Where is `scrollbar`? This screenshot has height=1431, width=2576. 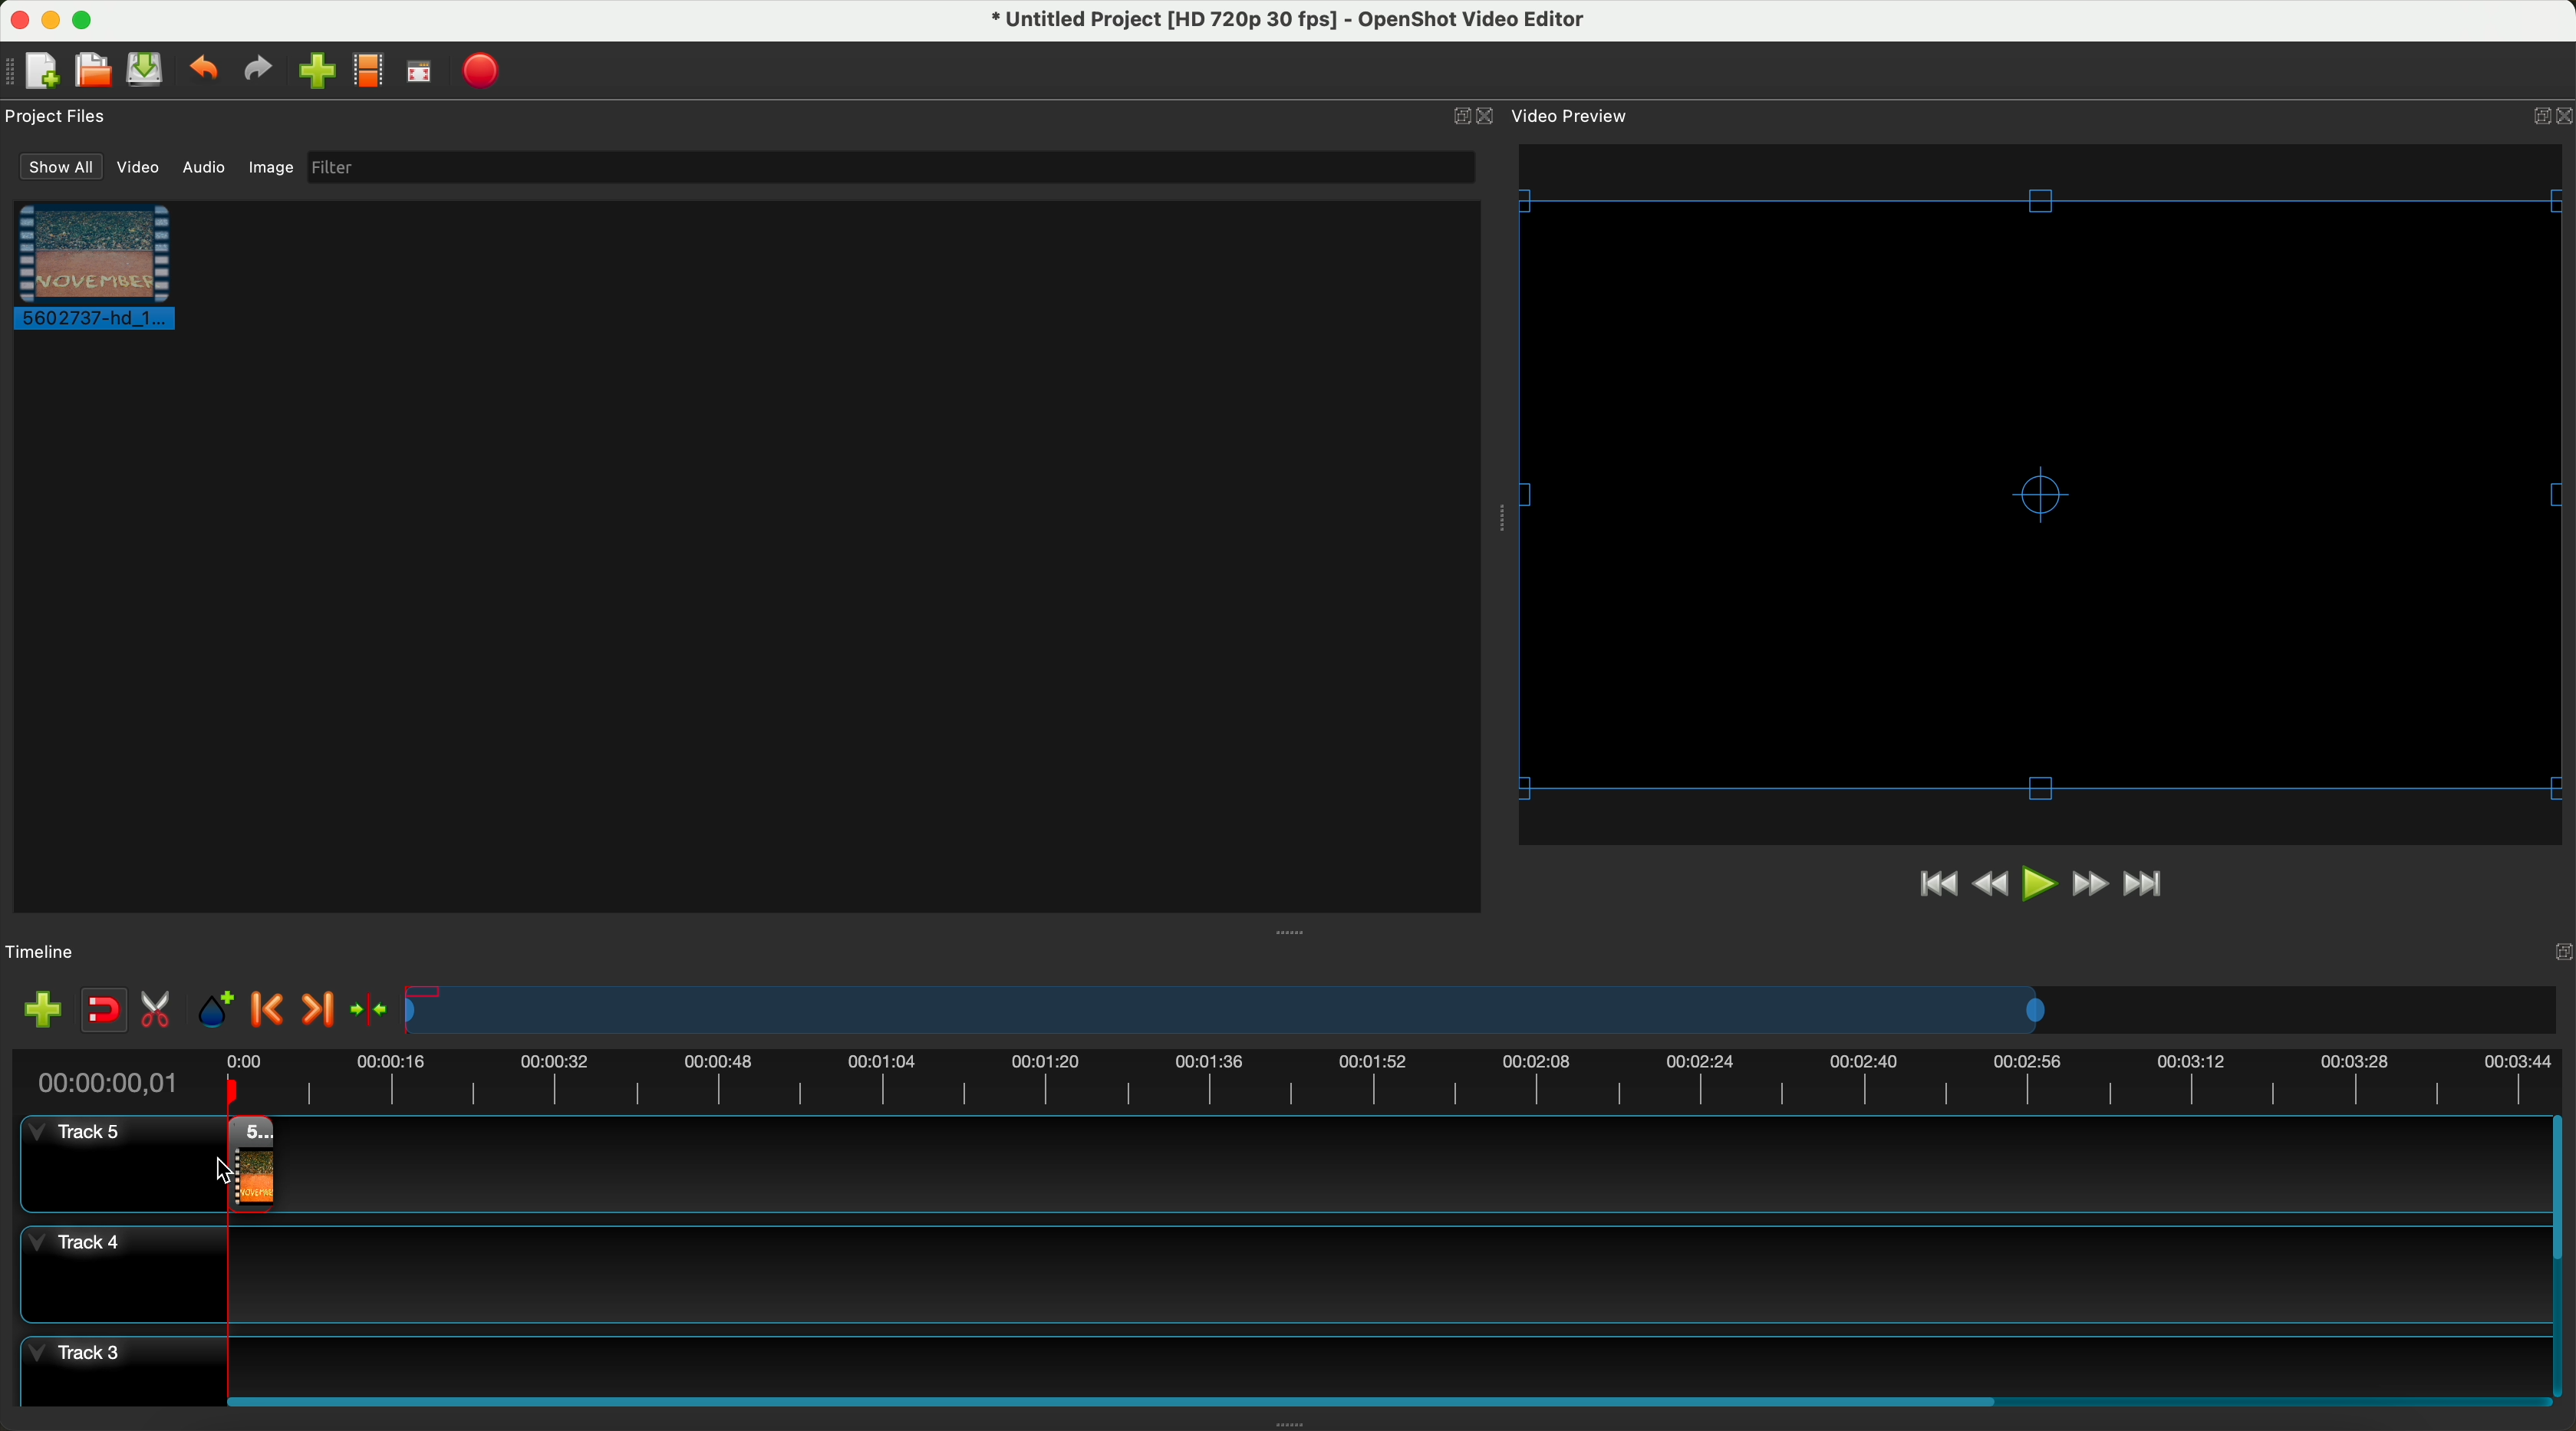
scrollbar is located at coordinates (2560, 1253).